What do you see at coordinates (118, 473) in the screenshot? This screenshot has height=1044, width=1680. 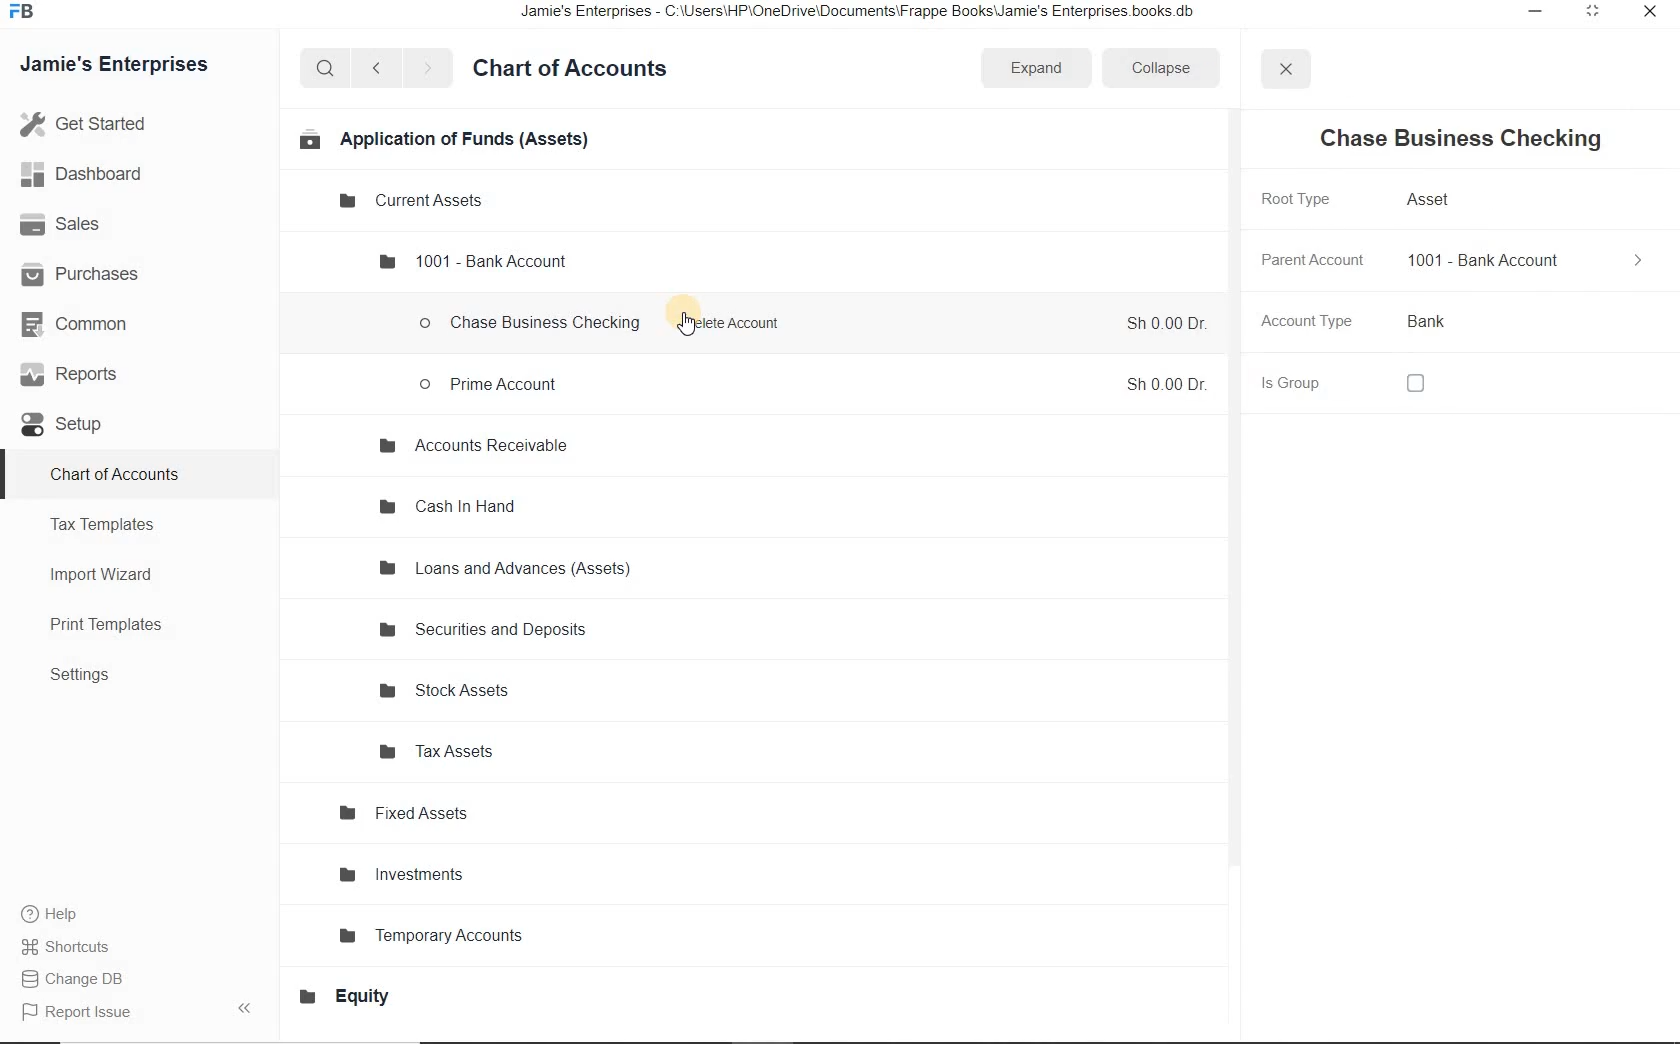 I see `Chart of Accounts` at bounding box center [118, 473].